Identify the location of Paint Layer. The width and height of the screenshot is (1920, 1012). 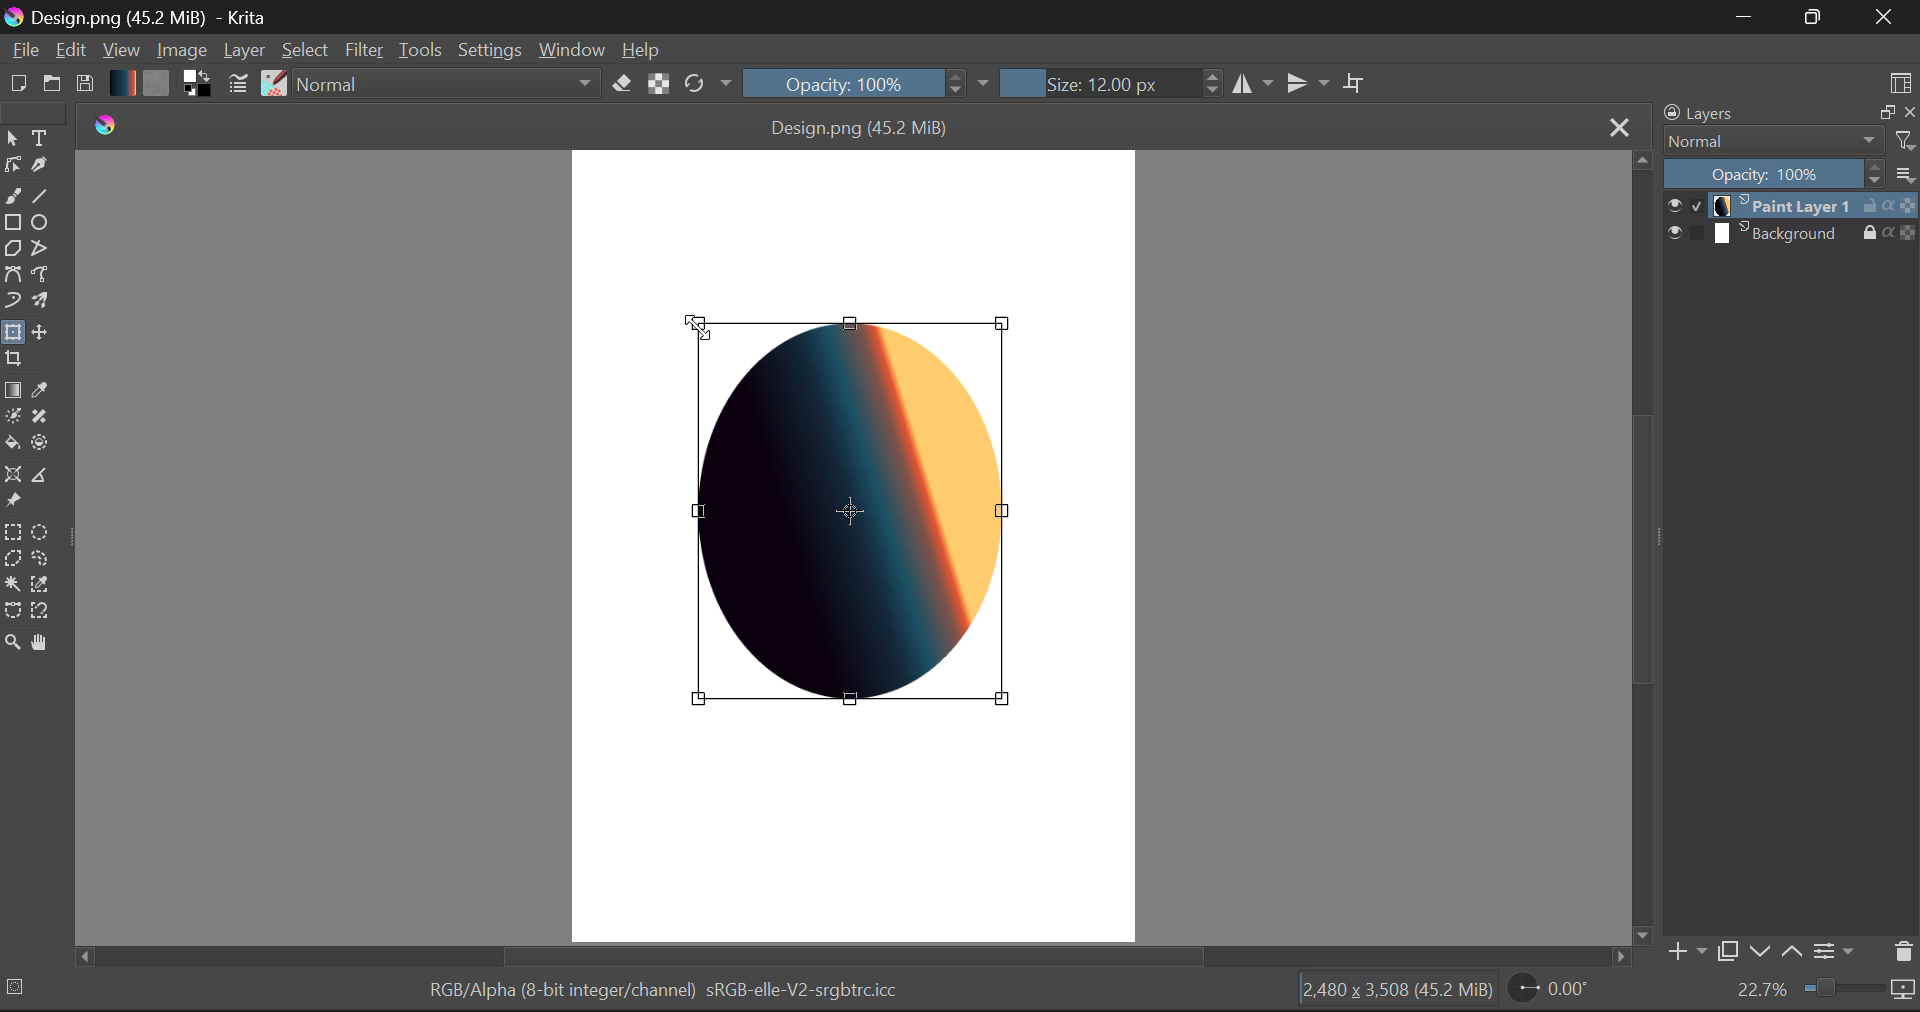
(1792, 206).